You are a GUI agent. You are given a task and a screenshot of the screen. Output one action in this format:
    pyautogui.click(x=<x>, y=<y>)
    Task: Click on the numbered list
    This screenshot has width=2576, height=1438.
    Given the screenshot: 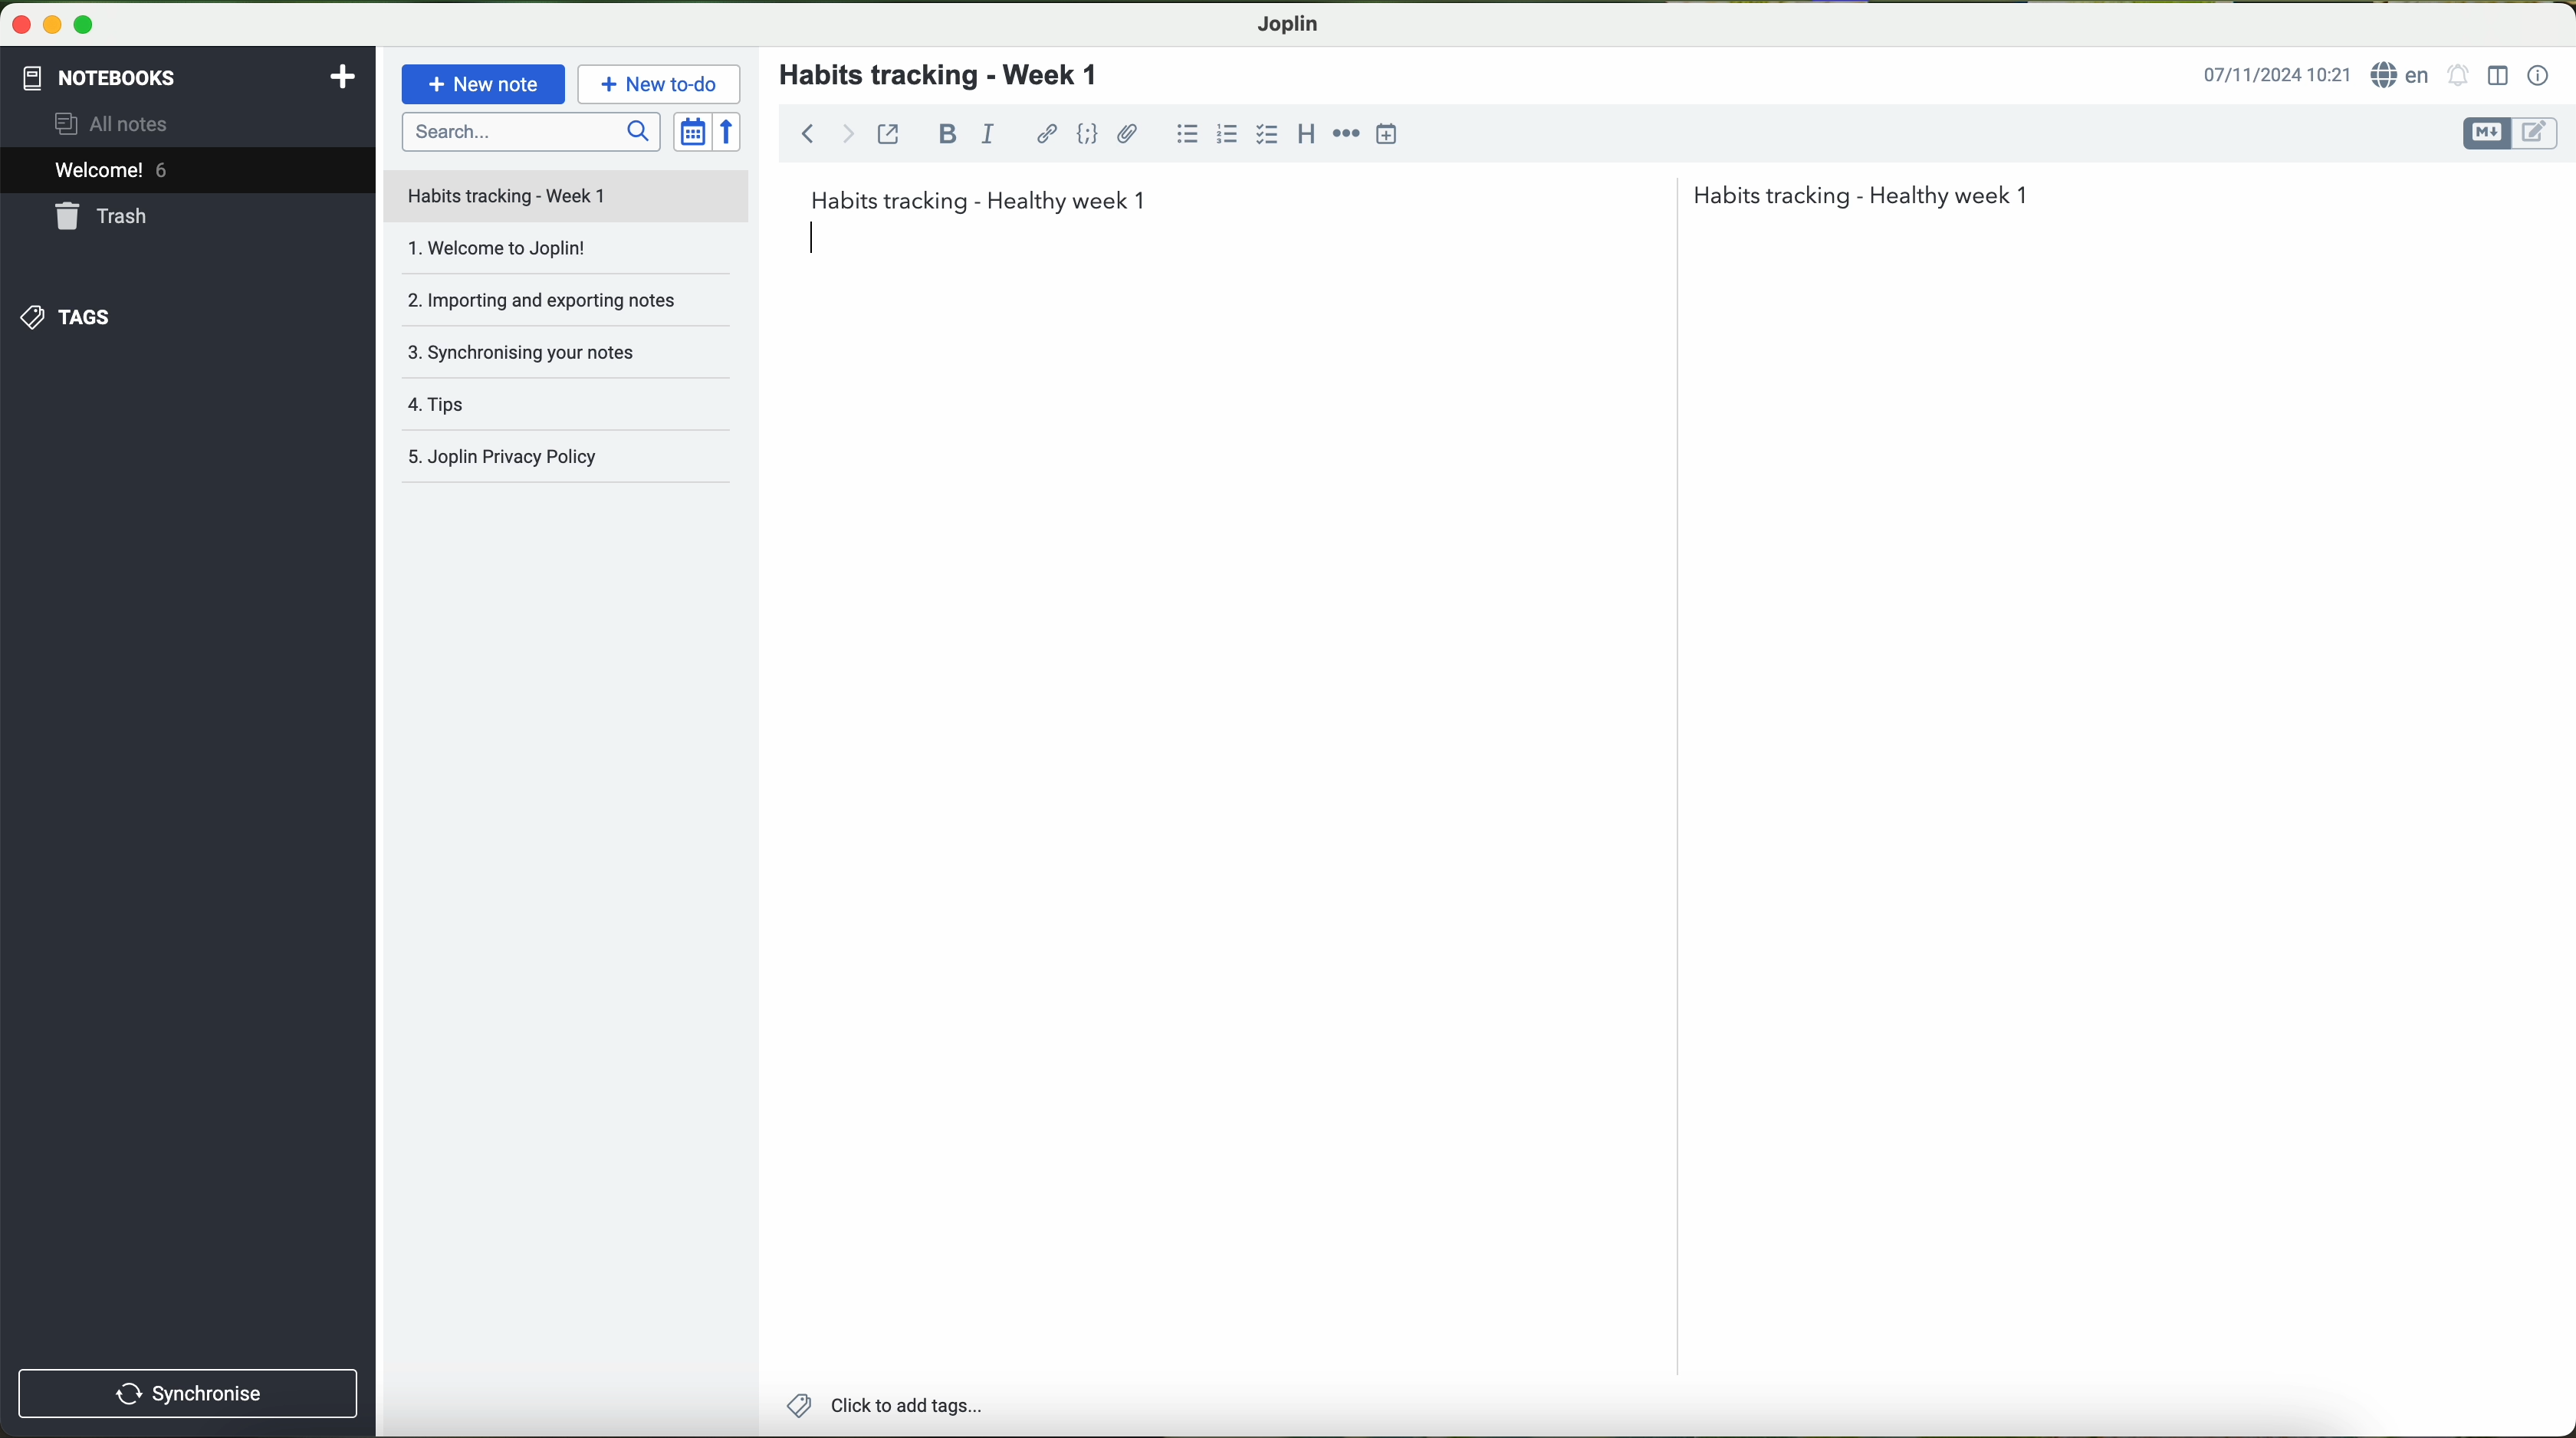 What is the action you would take?
    pyautogui.click(x=1230, y=132)
    